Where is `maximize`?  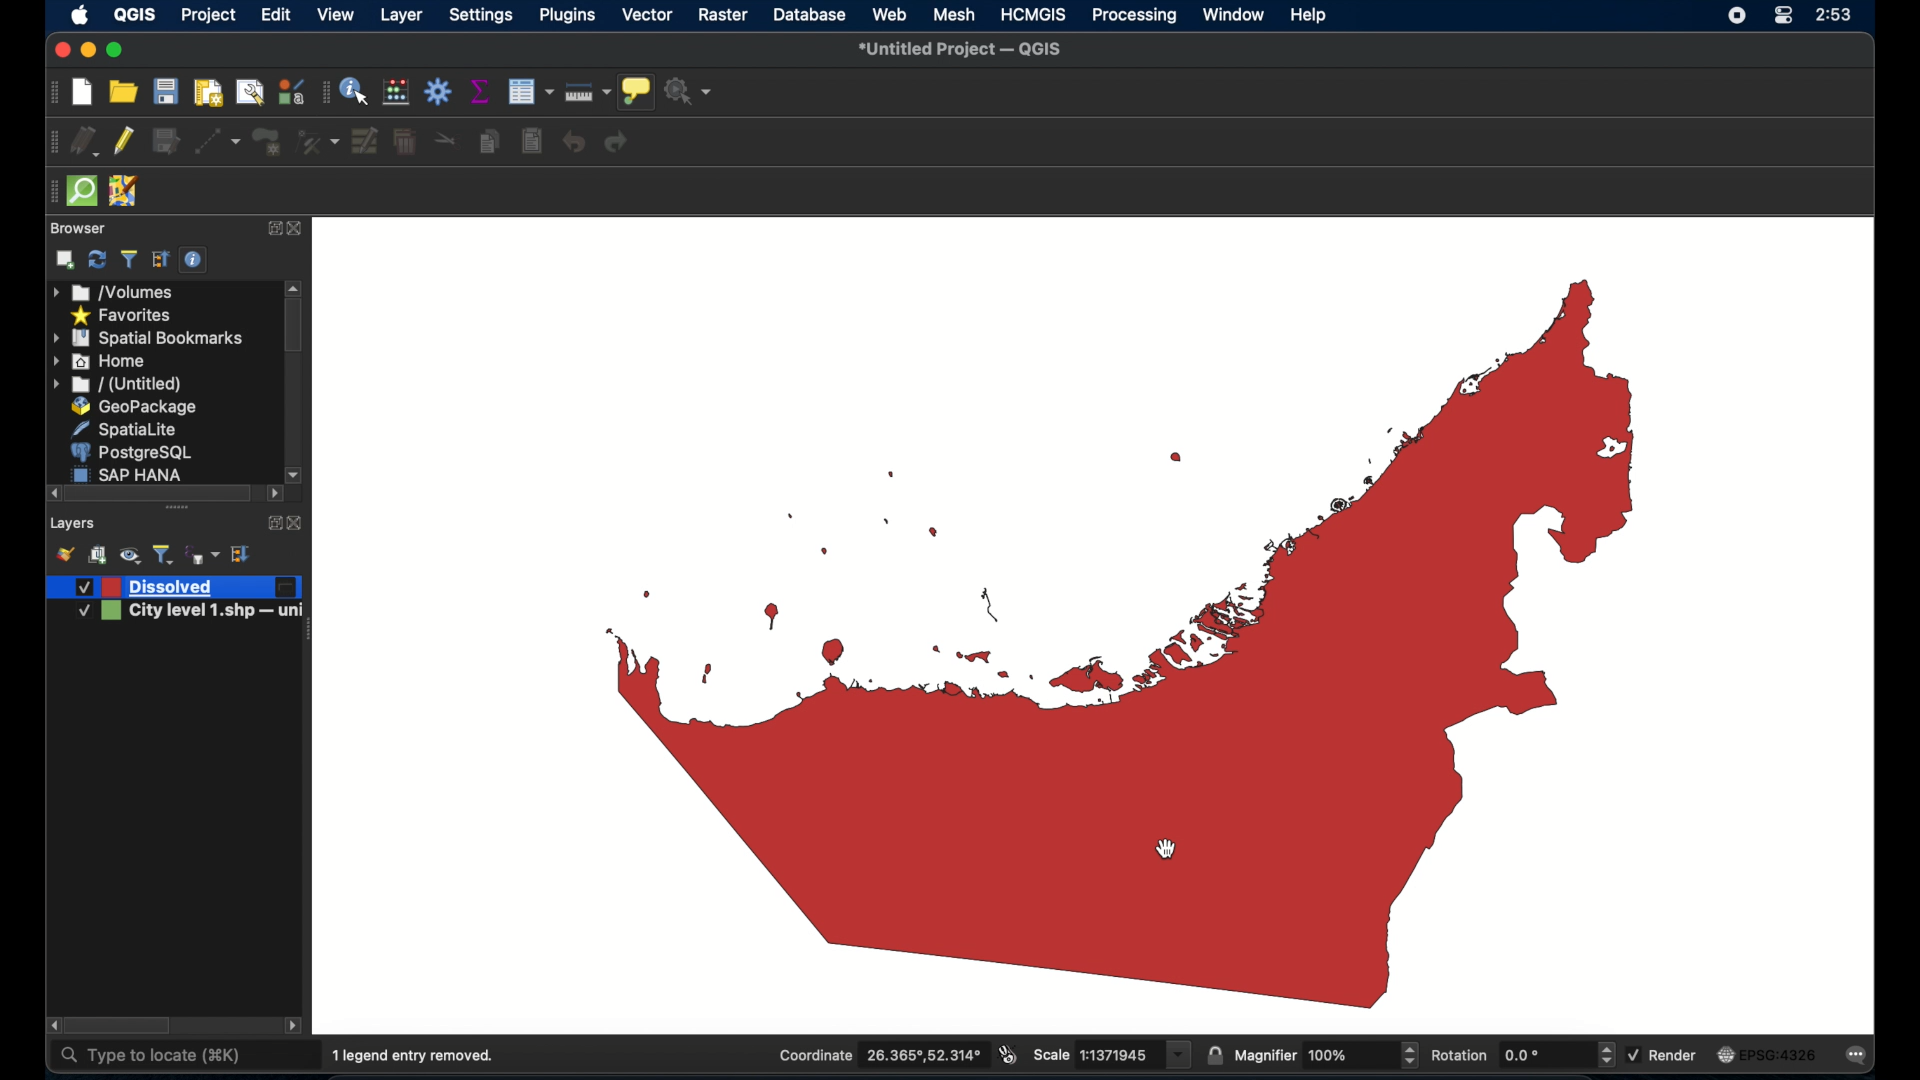 maximize is located at coordinates (60, 51).